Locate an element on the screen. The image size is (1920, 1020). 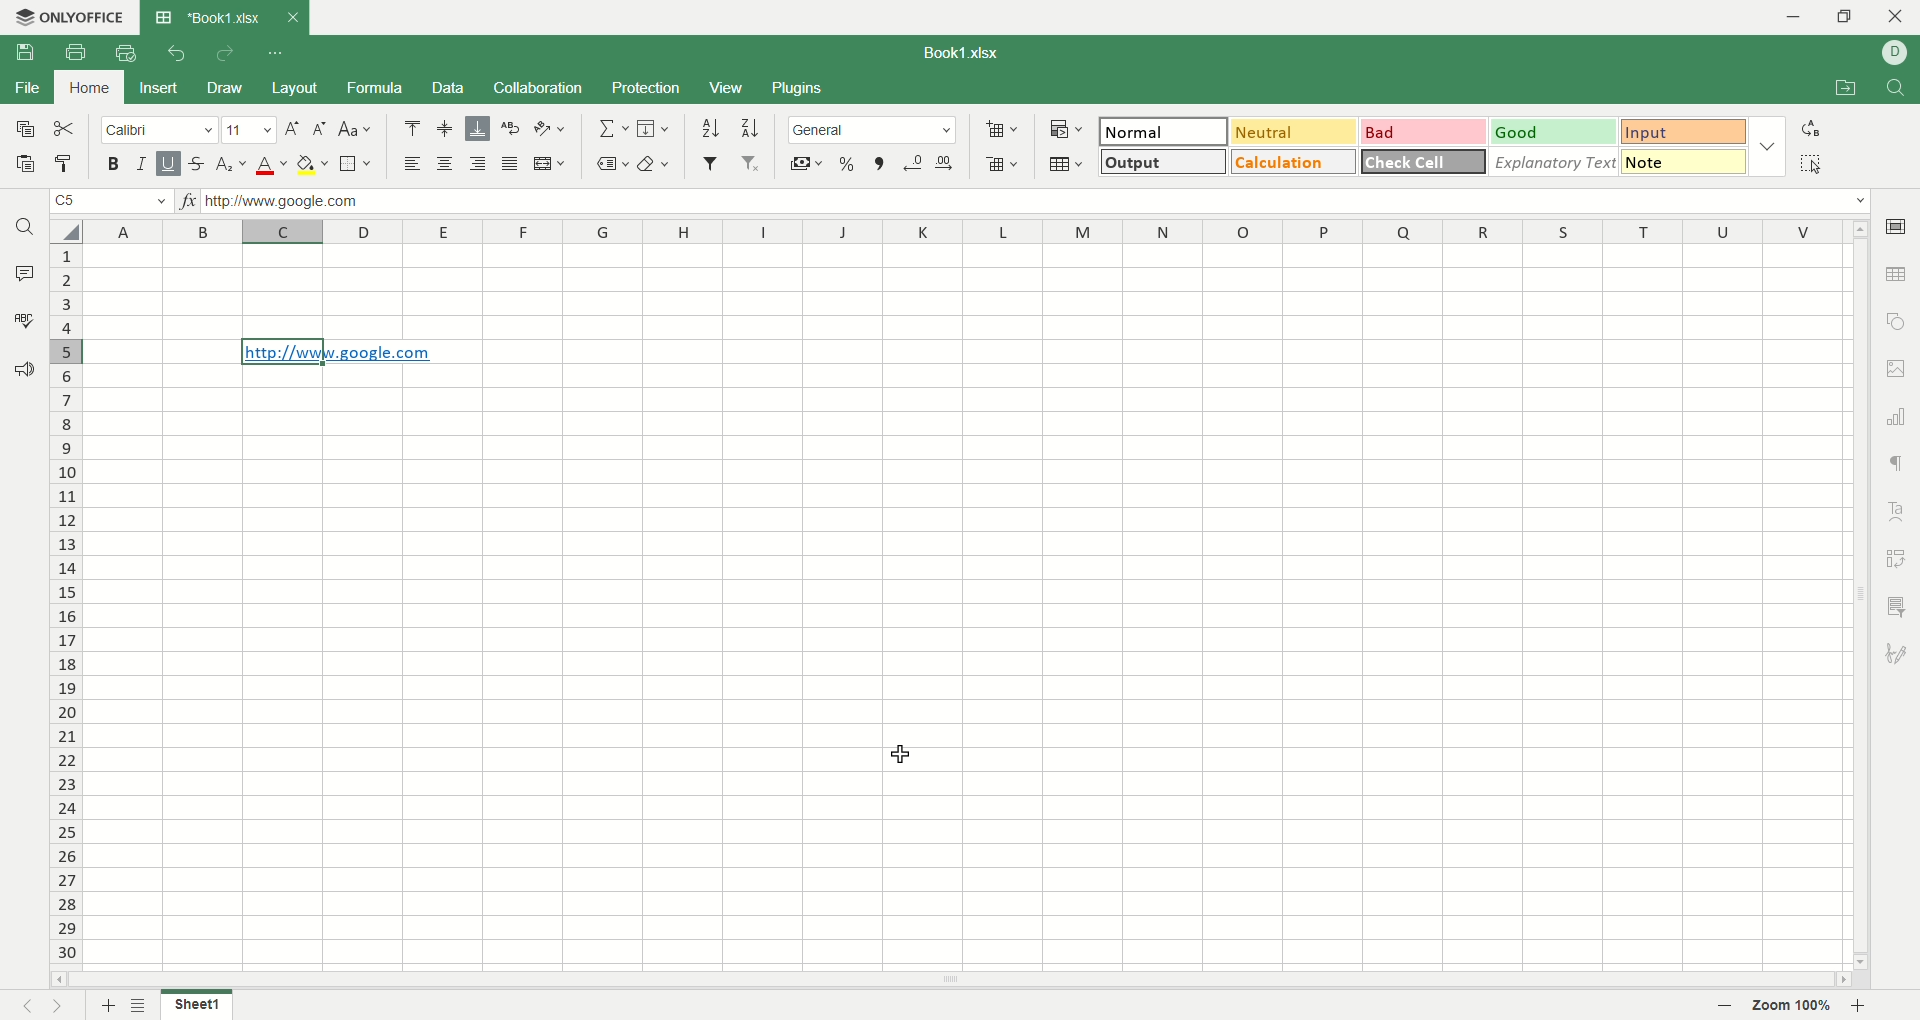
note is located at coordinates (1684, 161).